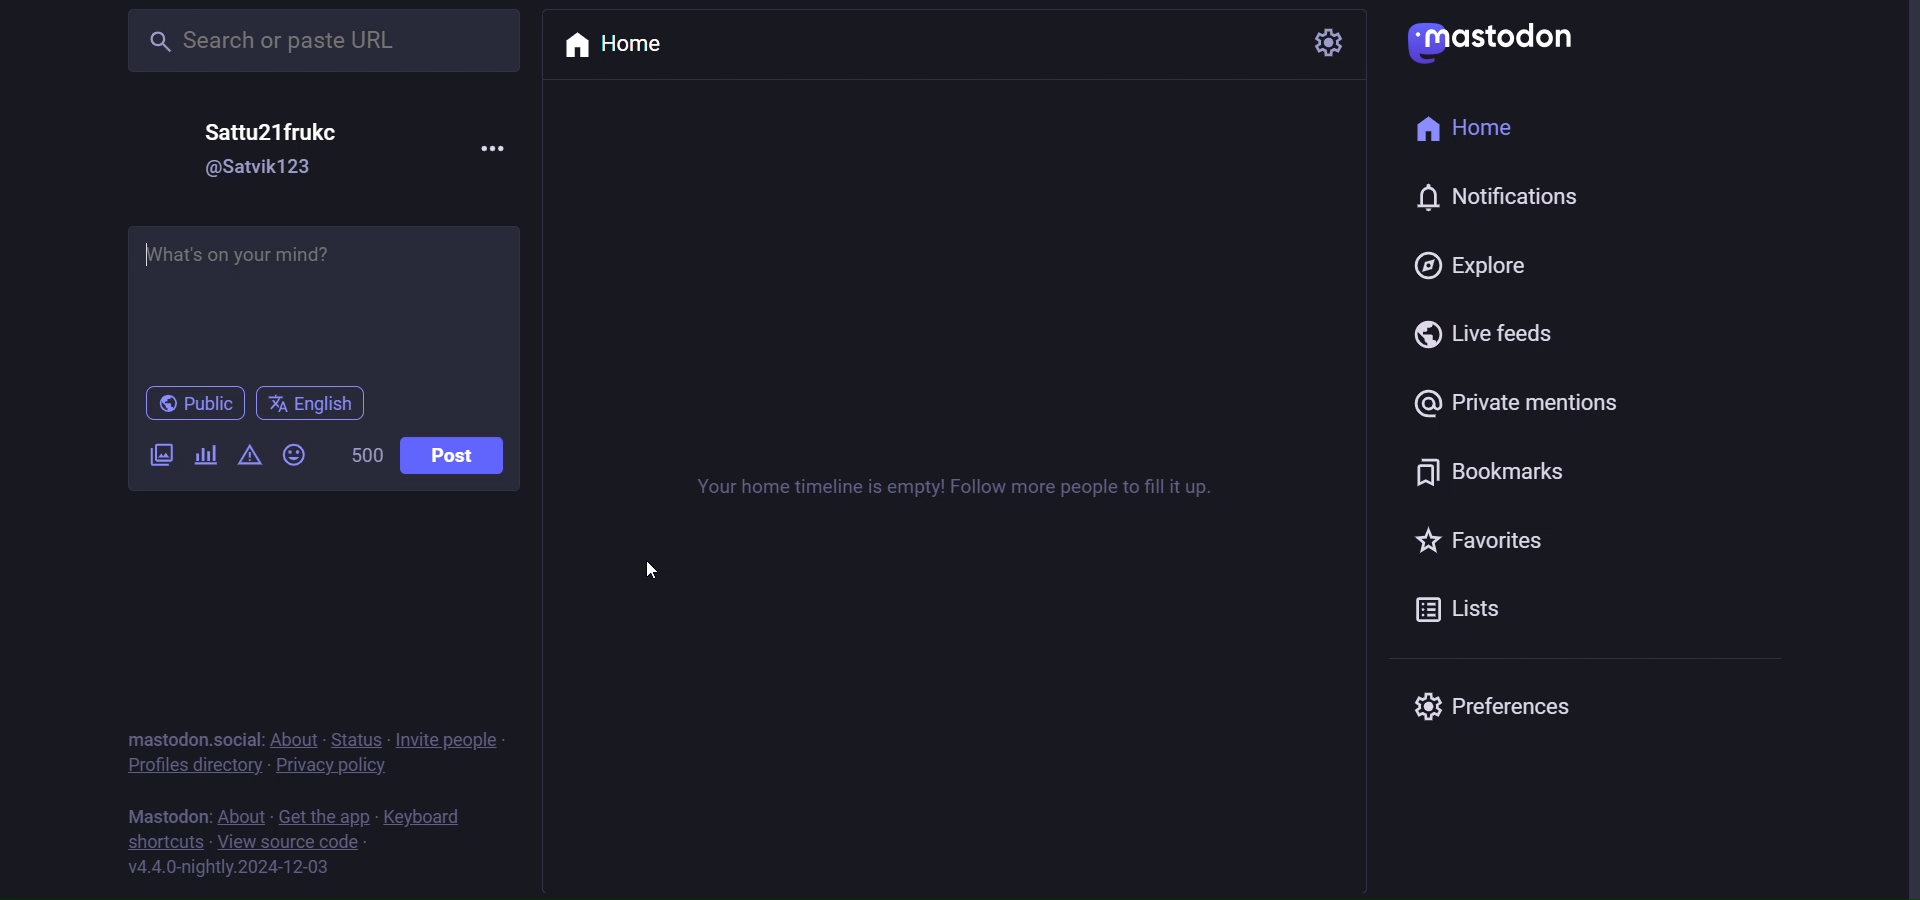  Describe the element at coordinates (192, 768) in the screenshot. I see `profiles` at that location.